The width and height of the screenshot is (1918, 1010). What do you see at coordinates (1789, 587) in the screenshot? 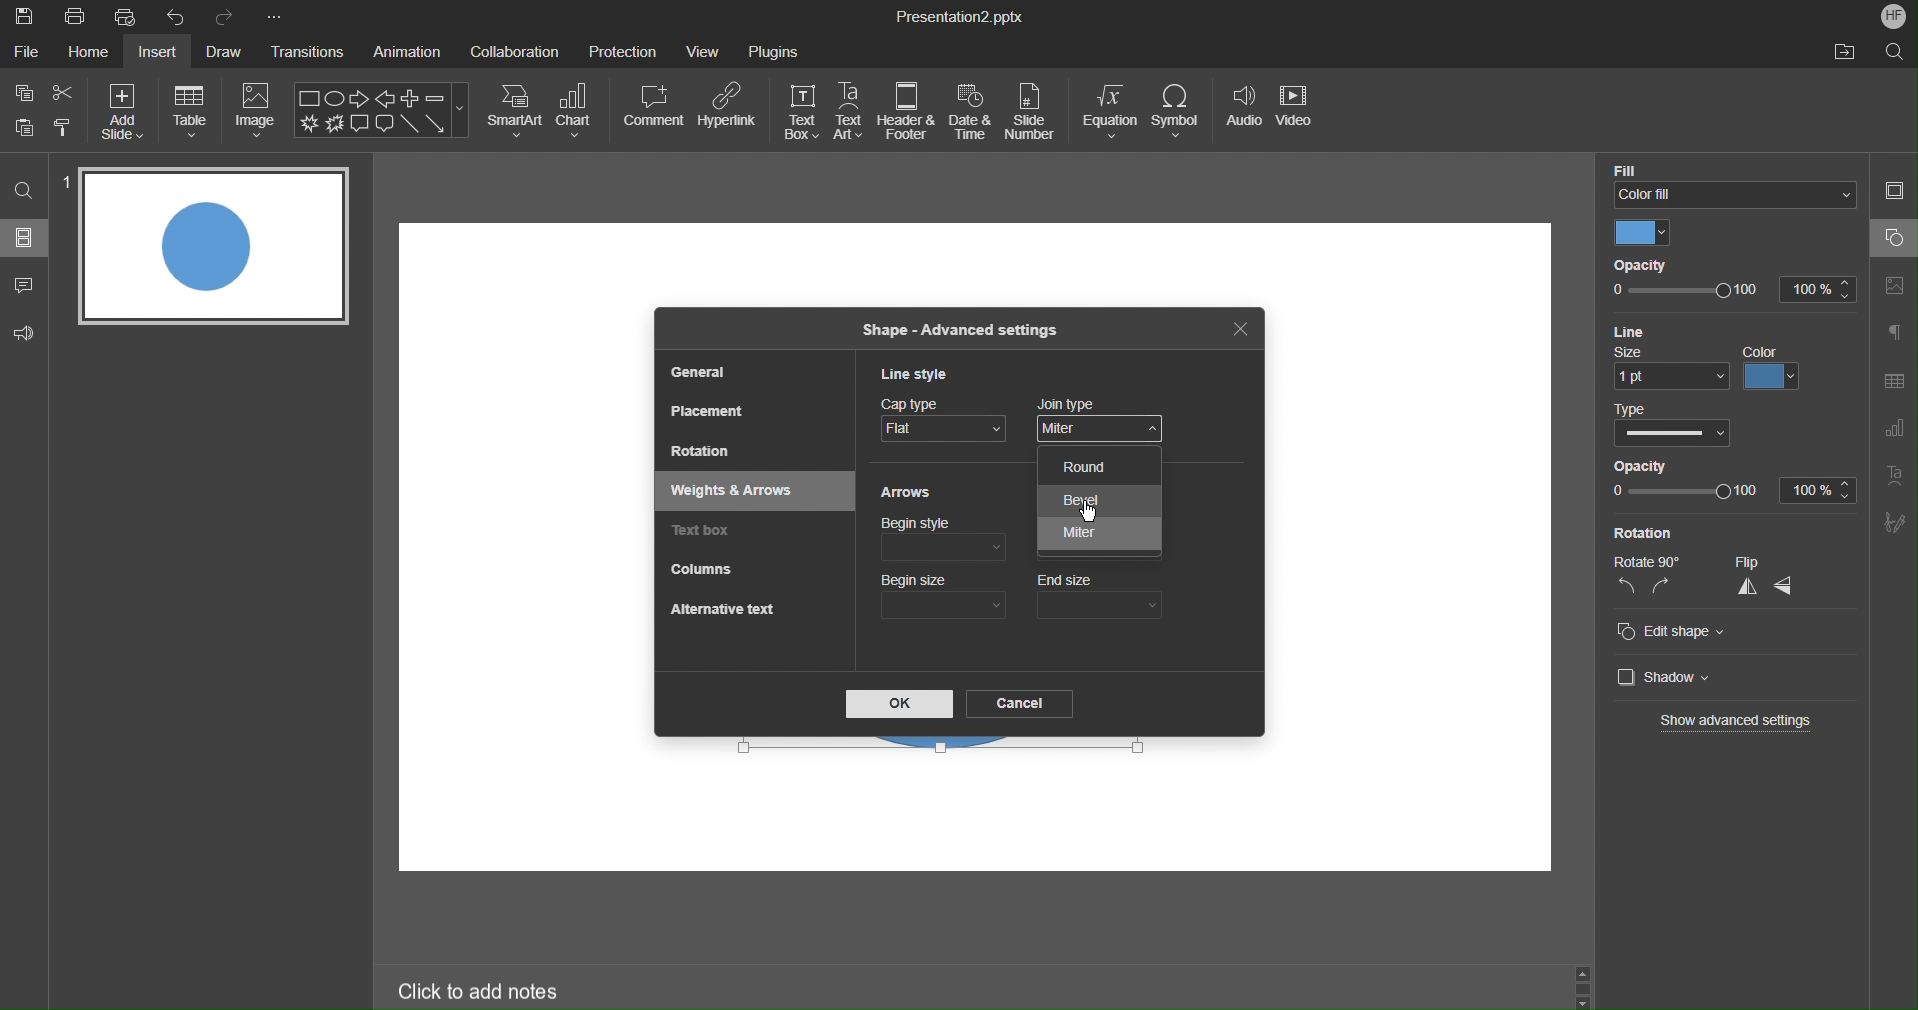
I see `horizontal` at bounding box center [1789, 587].